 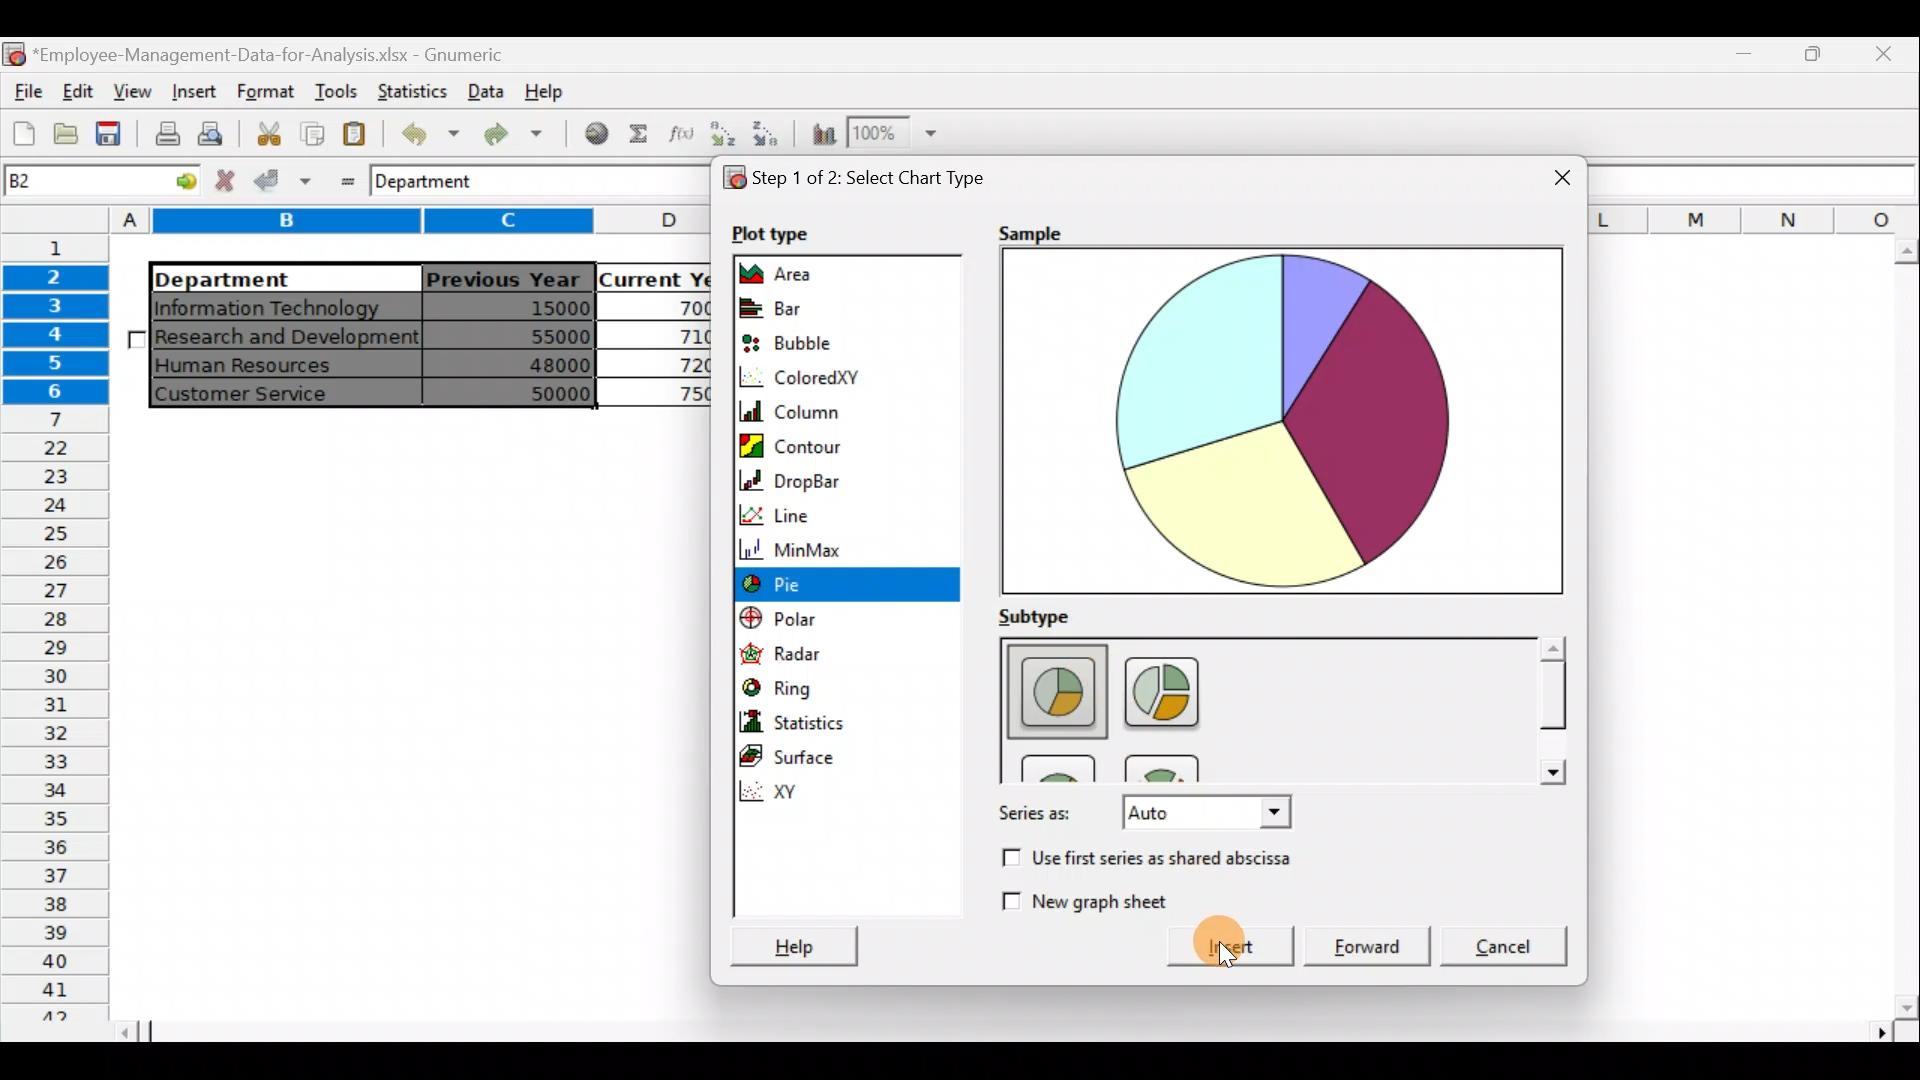 I want to click on Print preview, so click(x=215, y=133).